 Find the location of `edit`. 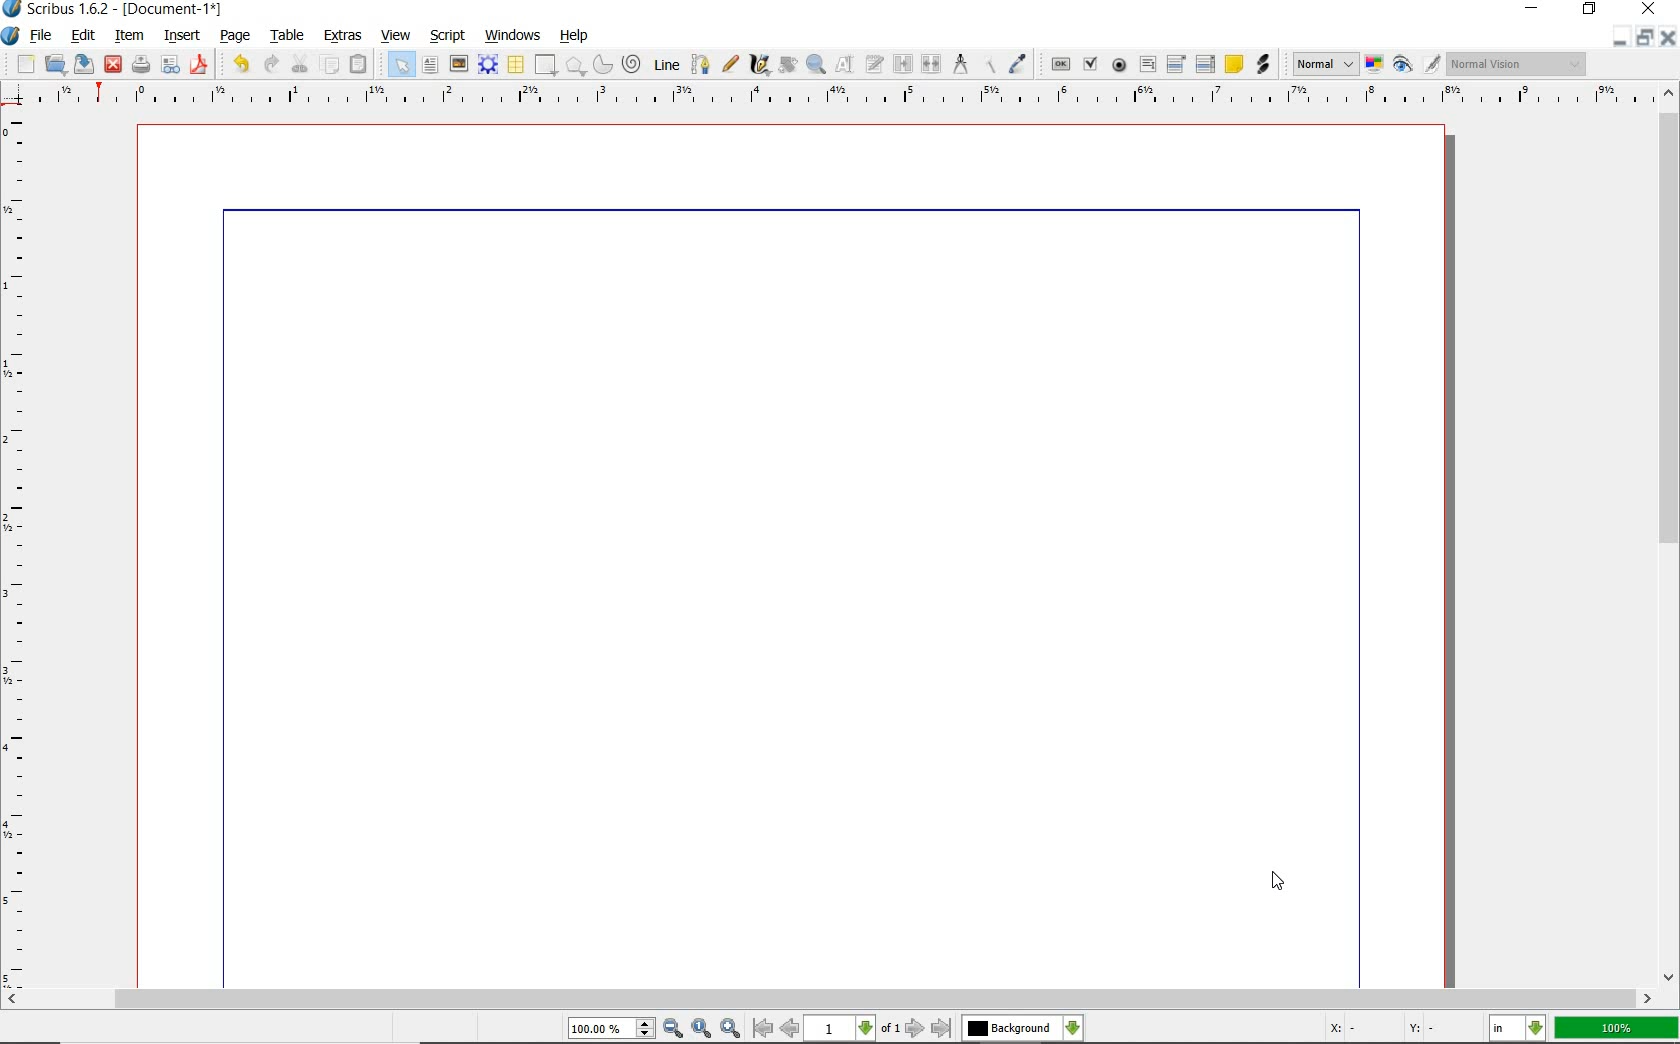

edit is located at coordinates (84, 35).